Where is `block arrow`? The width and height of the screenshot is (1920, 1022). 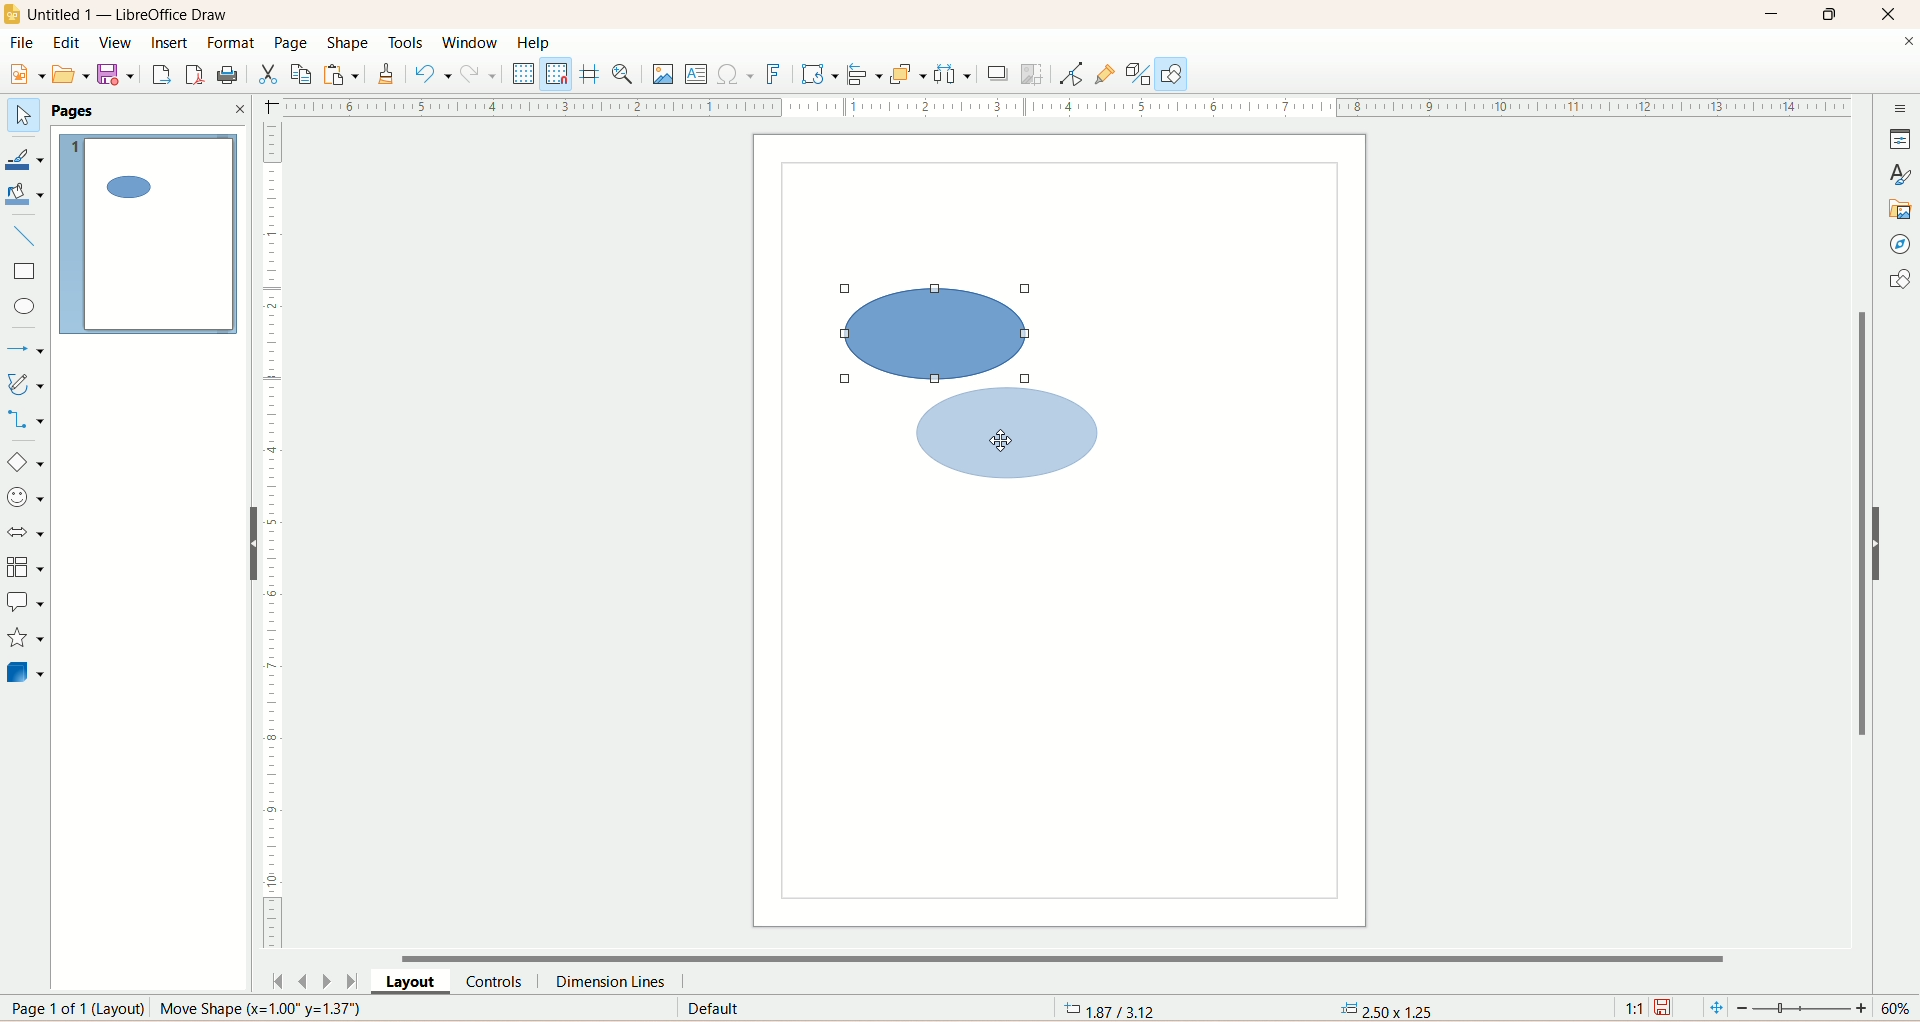
block arrow is located at coordinates (24, 534).